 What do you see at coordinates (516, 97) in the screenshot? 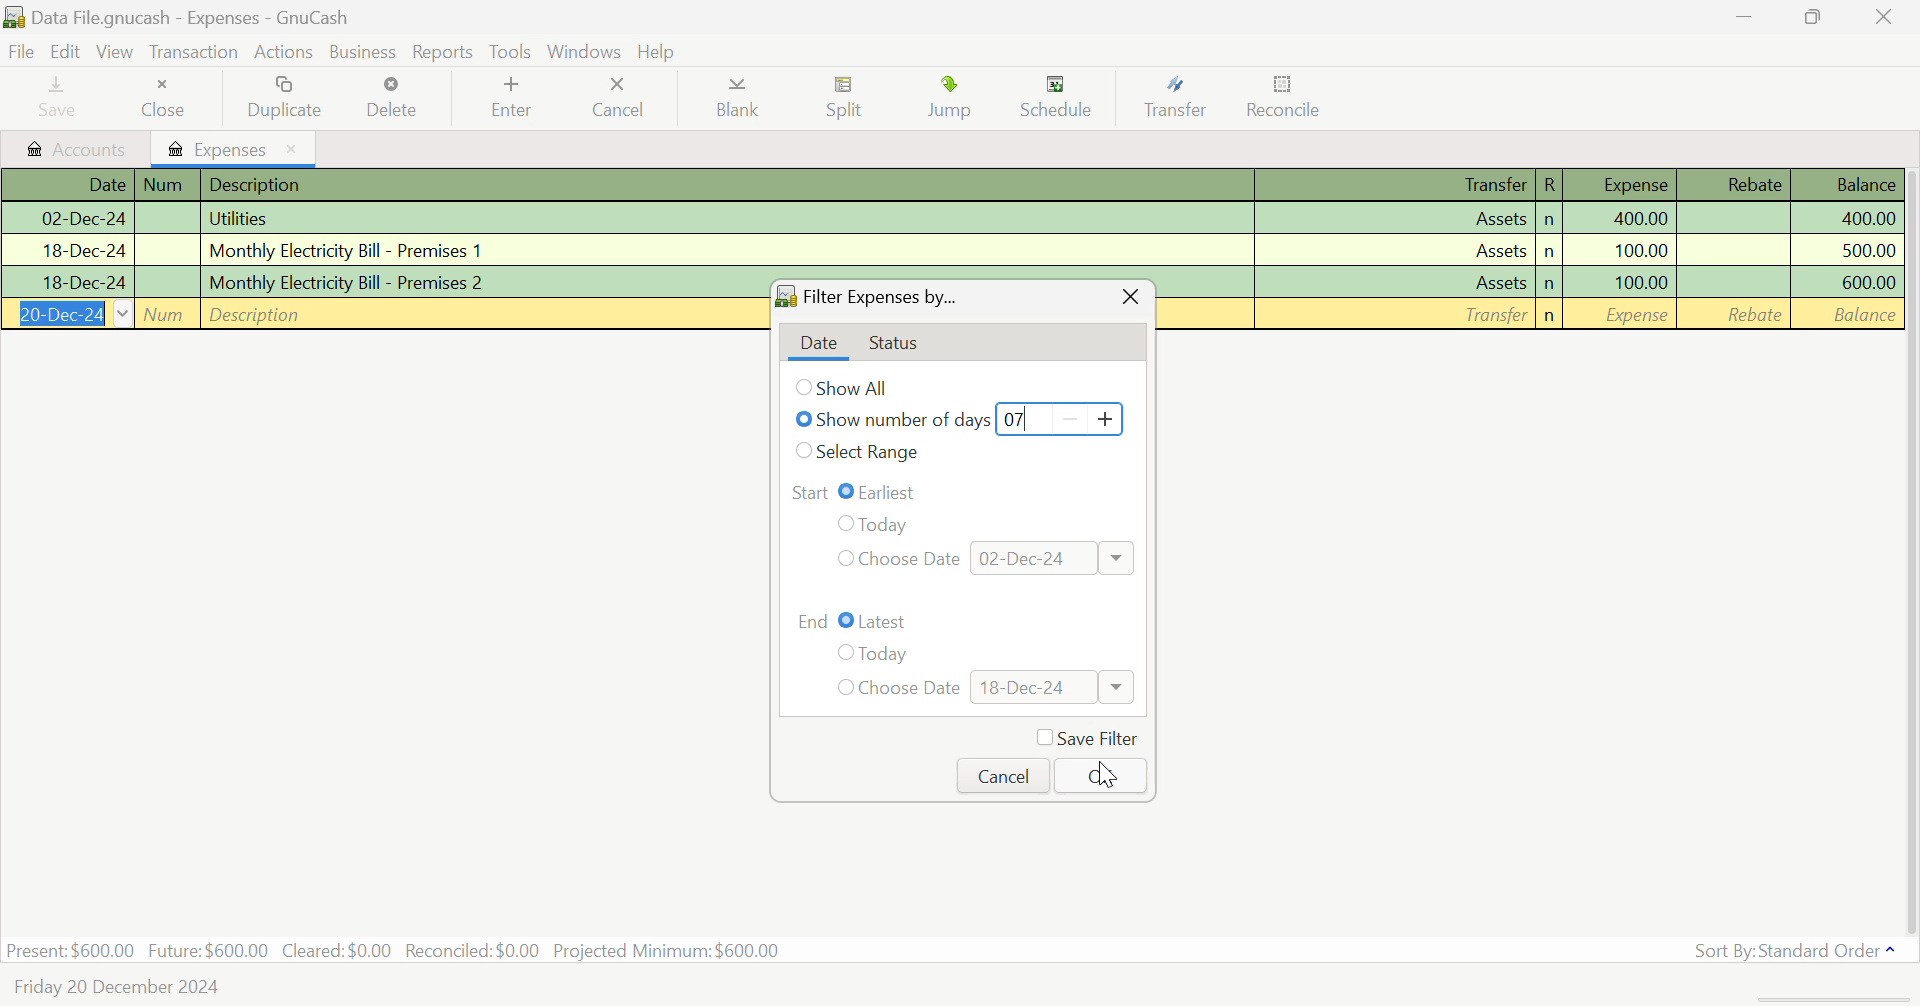
I see `Enter` at bounding box center [516, 97].